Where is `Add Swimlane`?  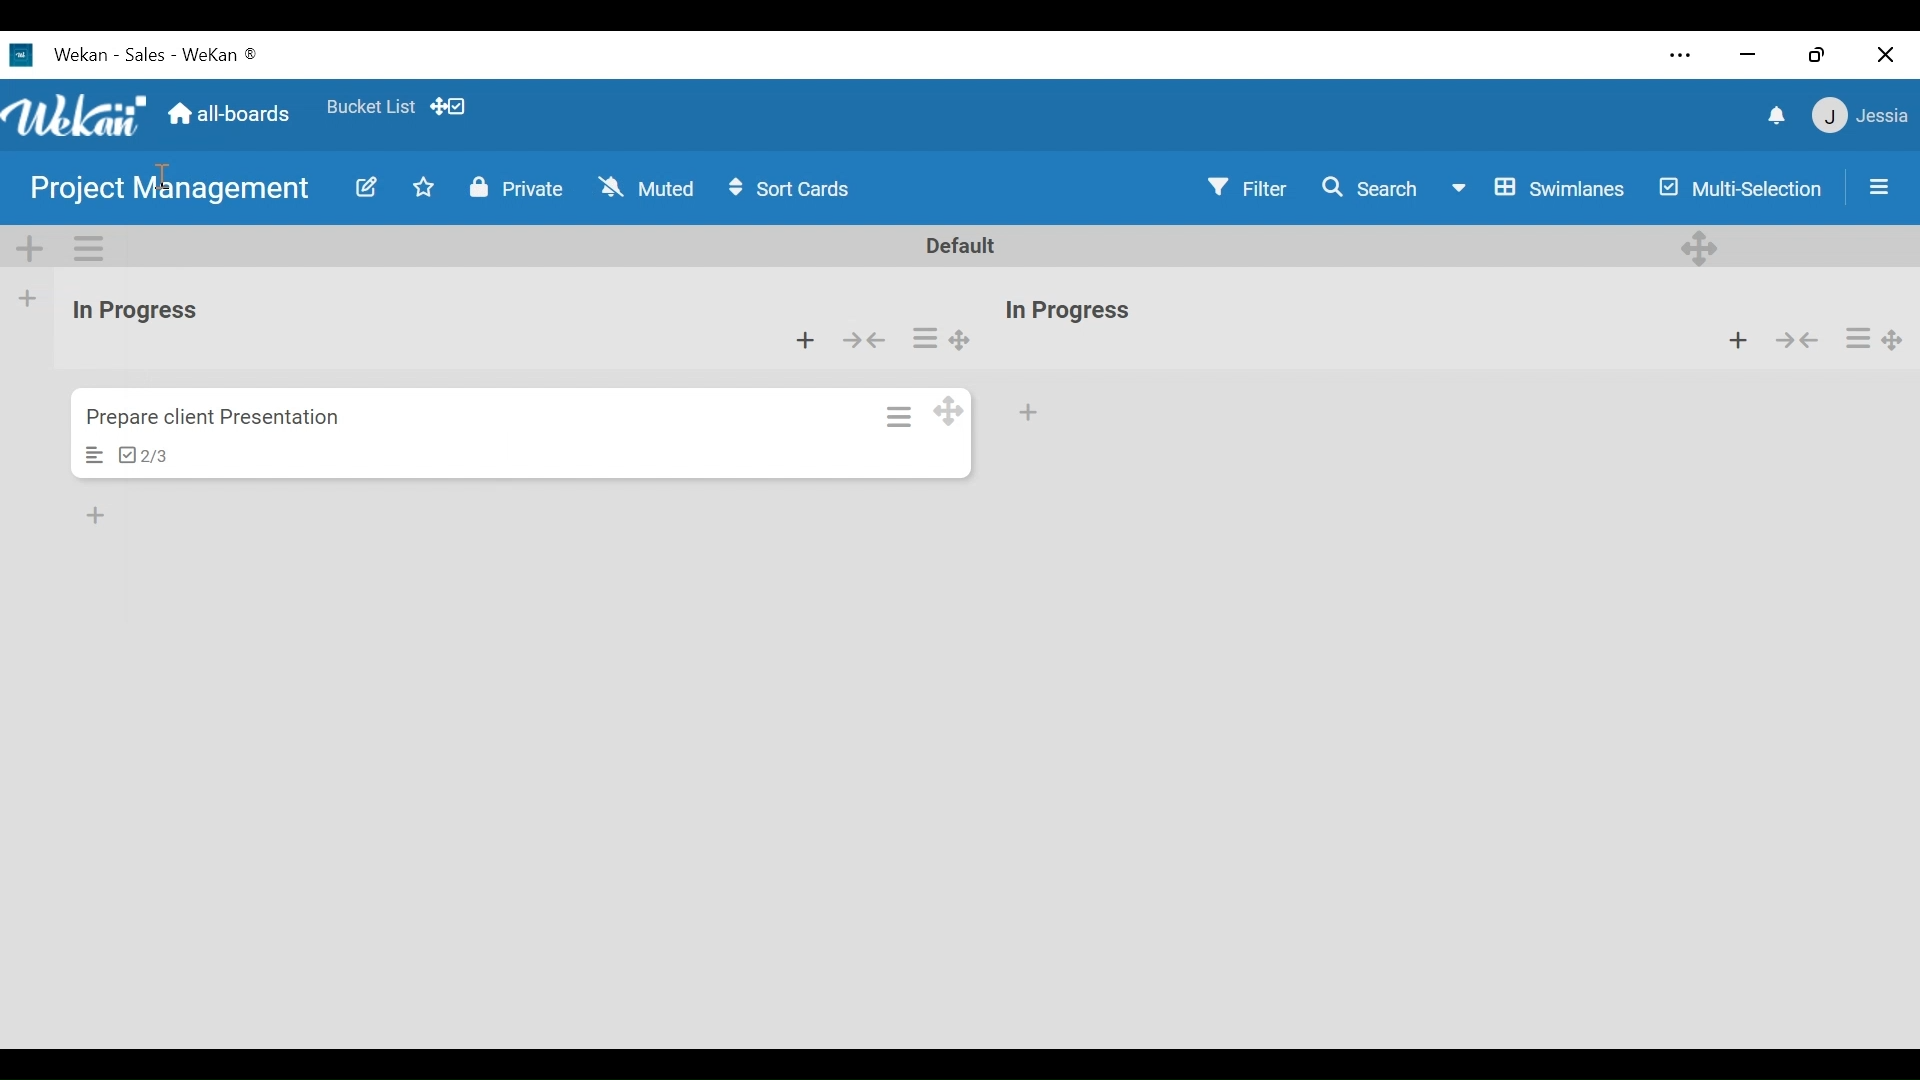
Add Swimlane is located at coordinates (27, 247).